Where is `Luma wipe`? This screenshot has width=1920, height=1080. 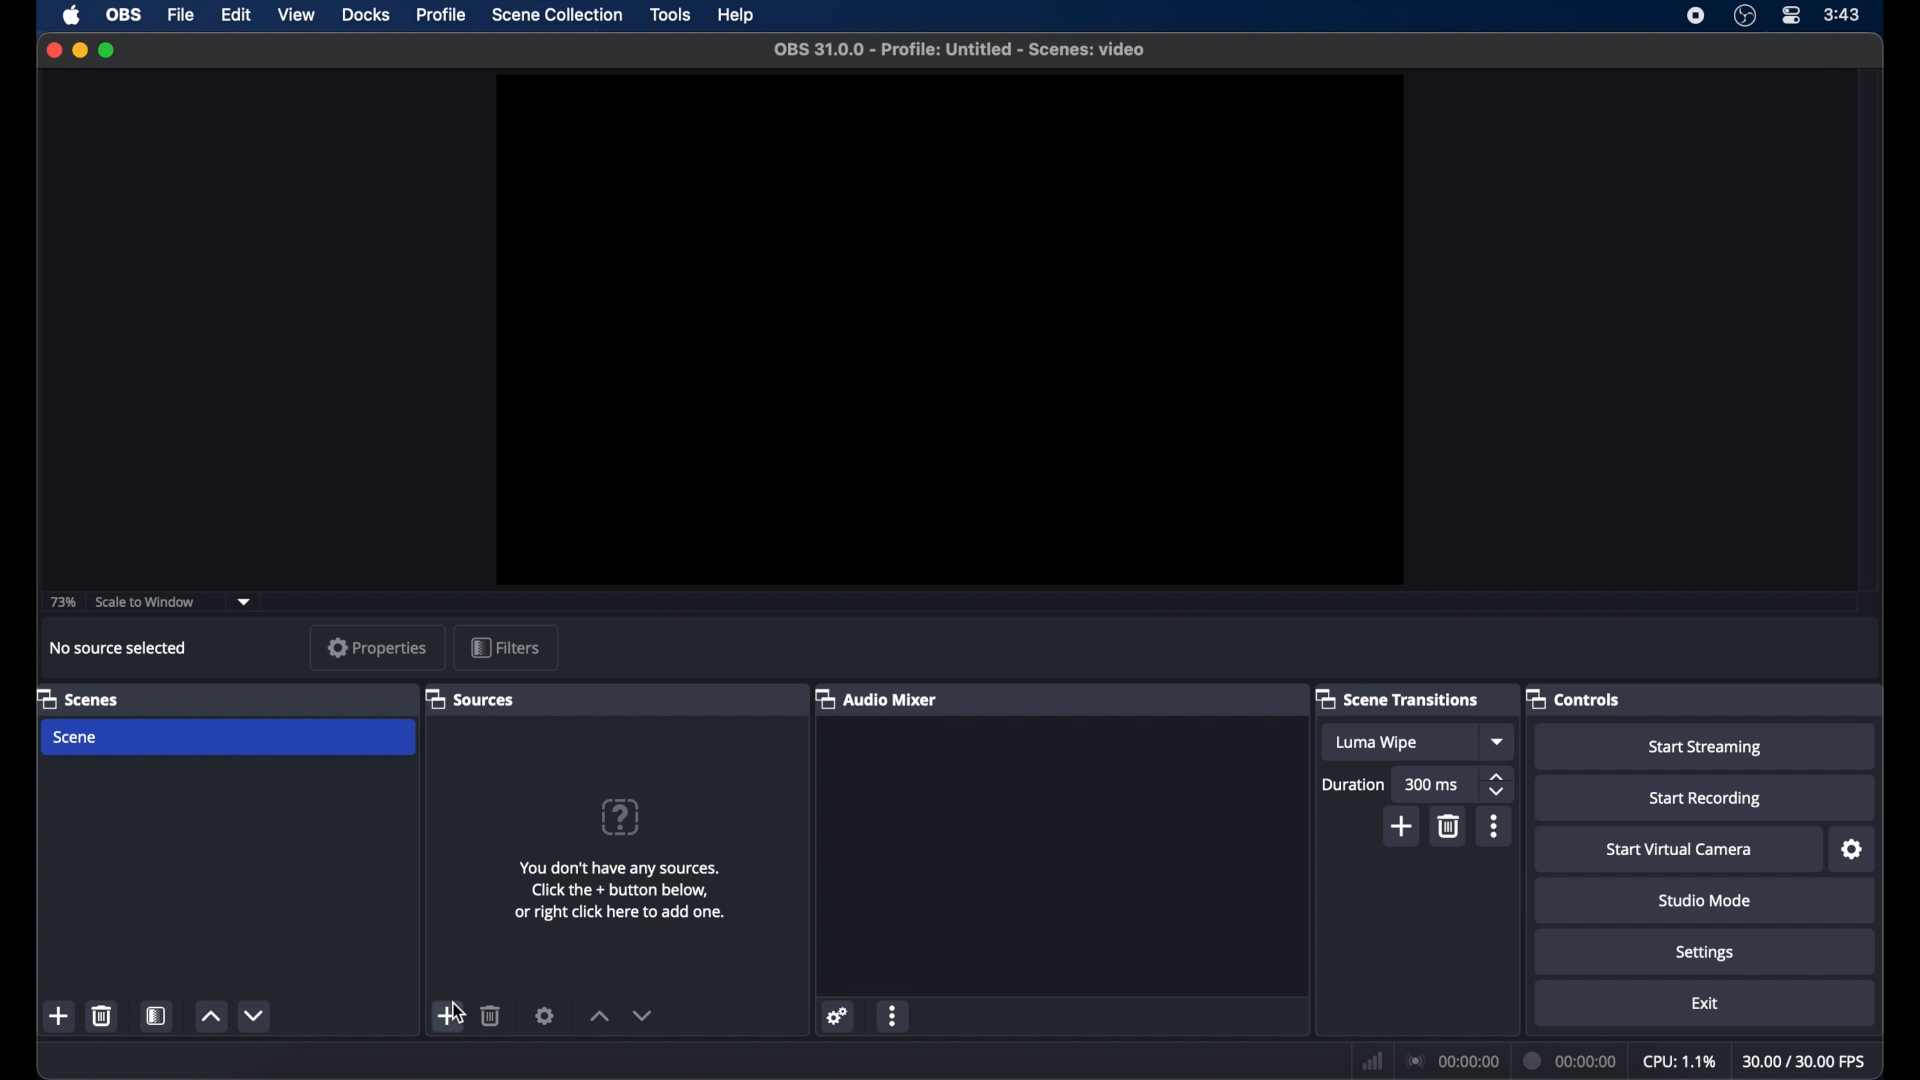 Luma wipe is located at coordinates (1375, 743).